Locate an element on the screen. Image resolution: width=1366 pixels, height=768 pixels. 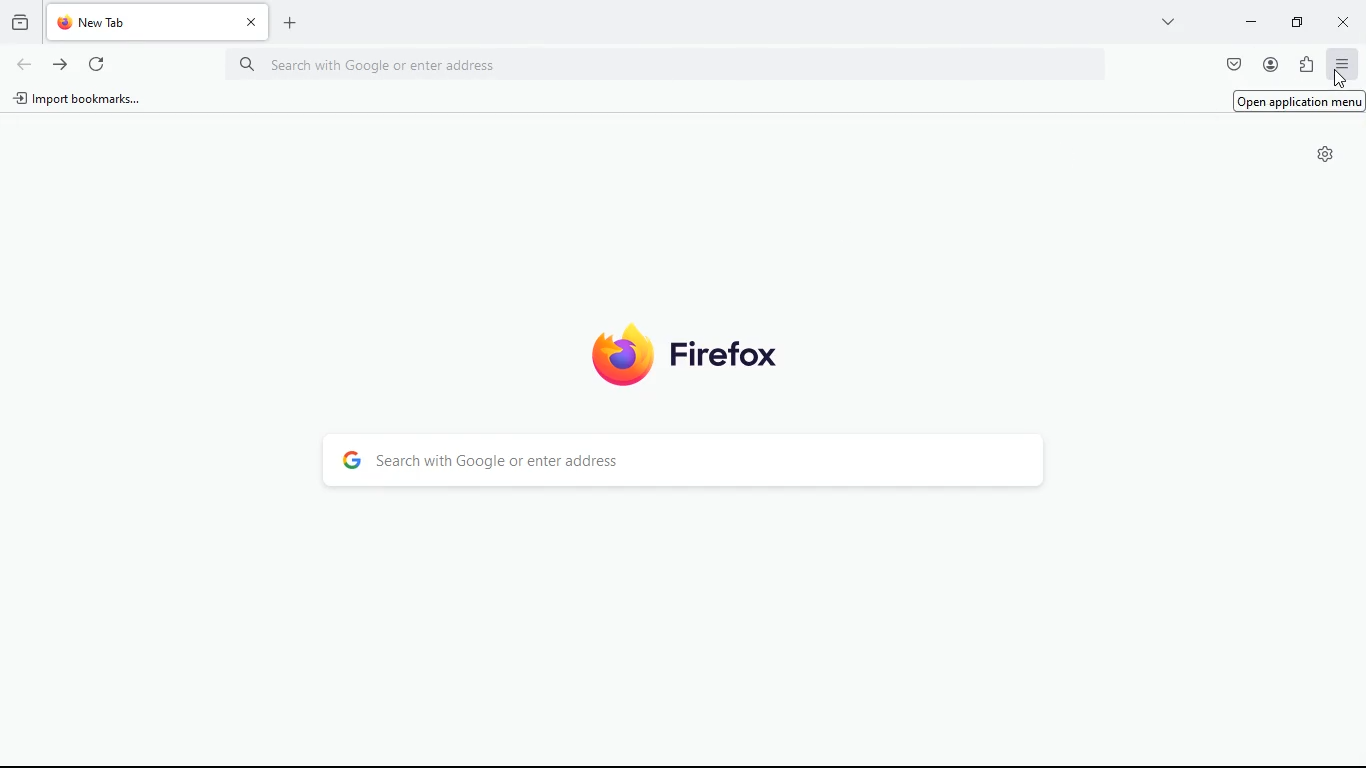
close is located at coordinates (1344, 22).